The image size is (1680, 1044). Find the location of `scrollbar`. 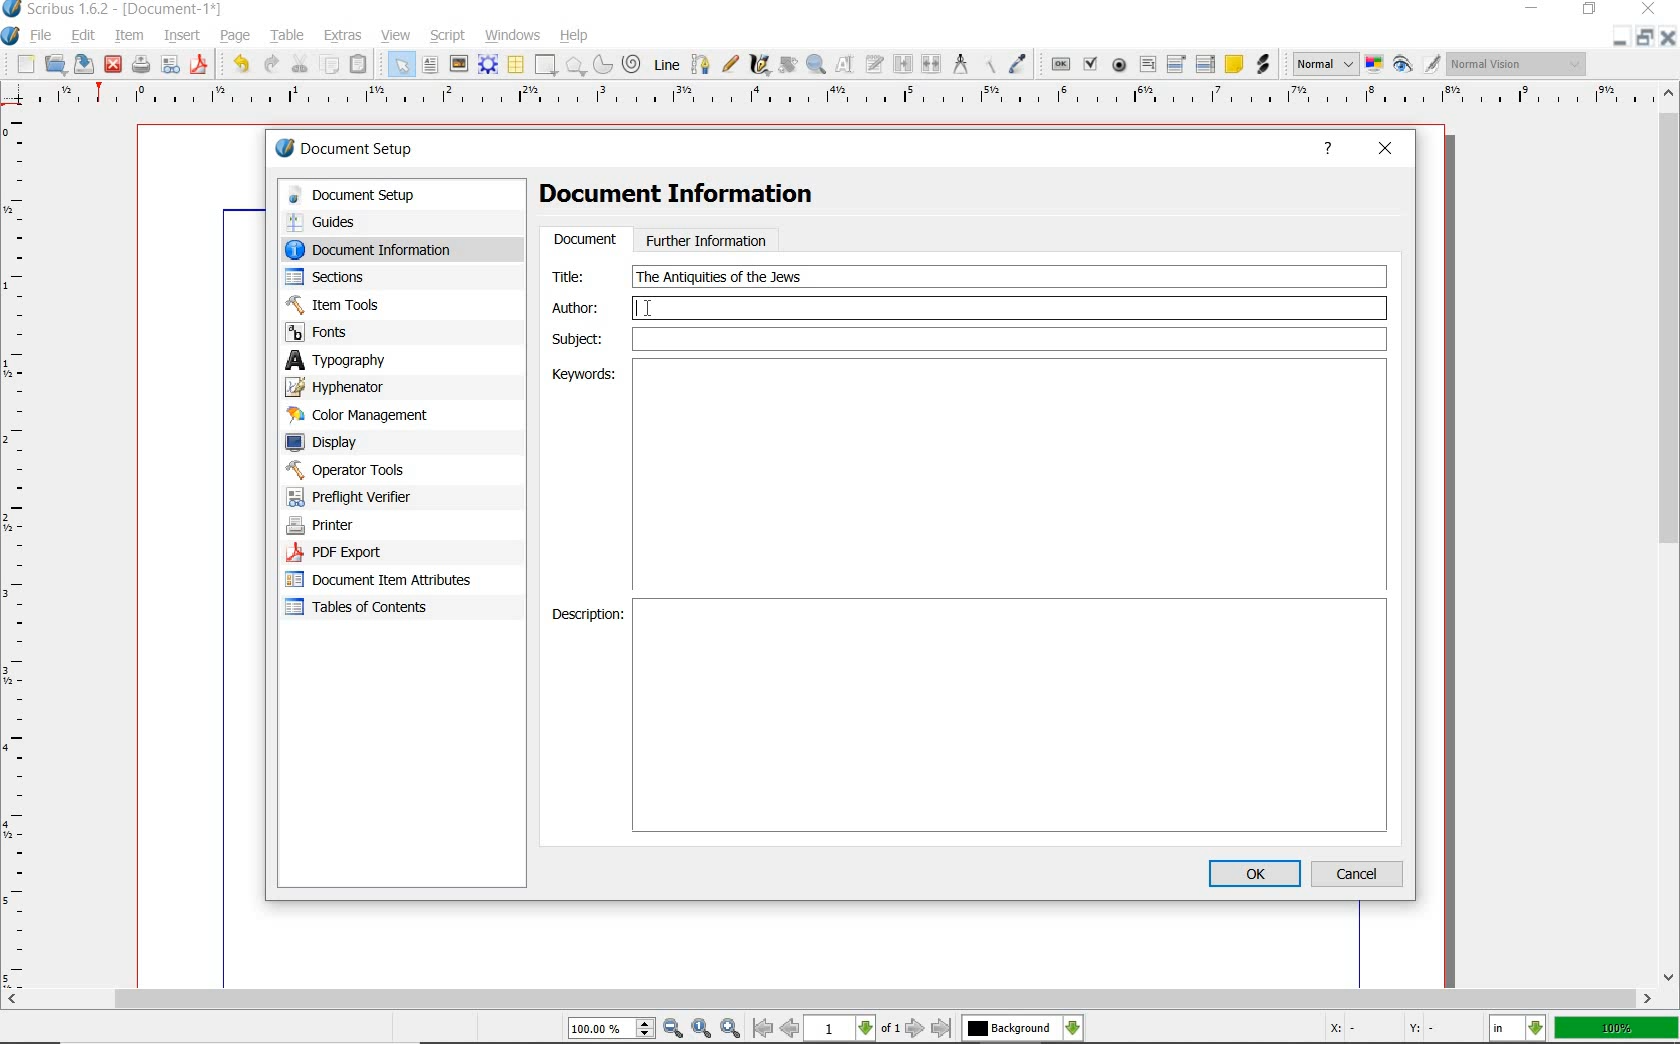

scrollbar is located at coordinates (1670, 536).